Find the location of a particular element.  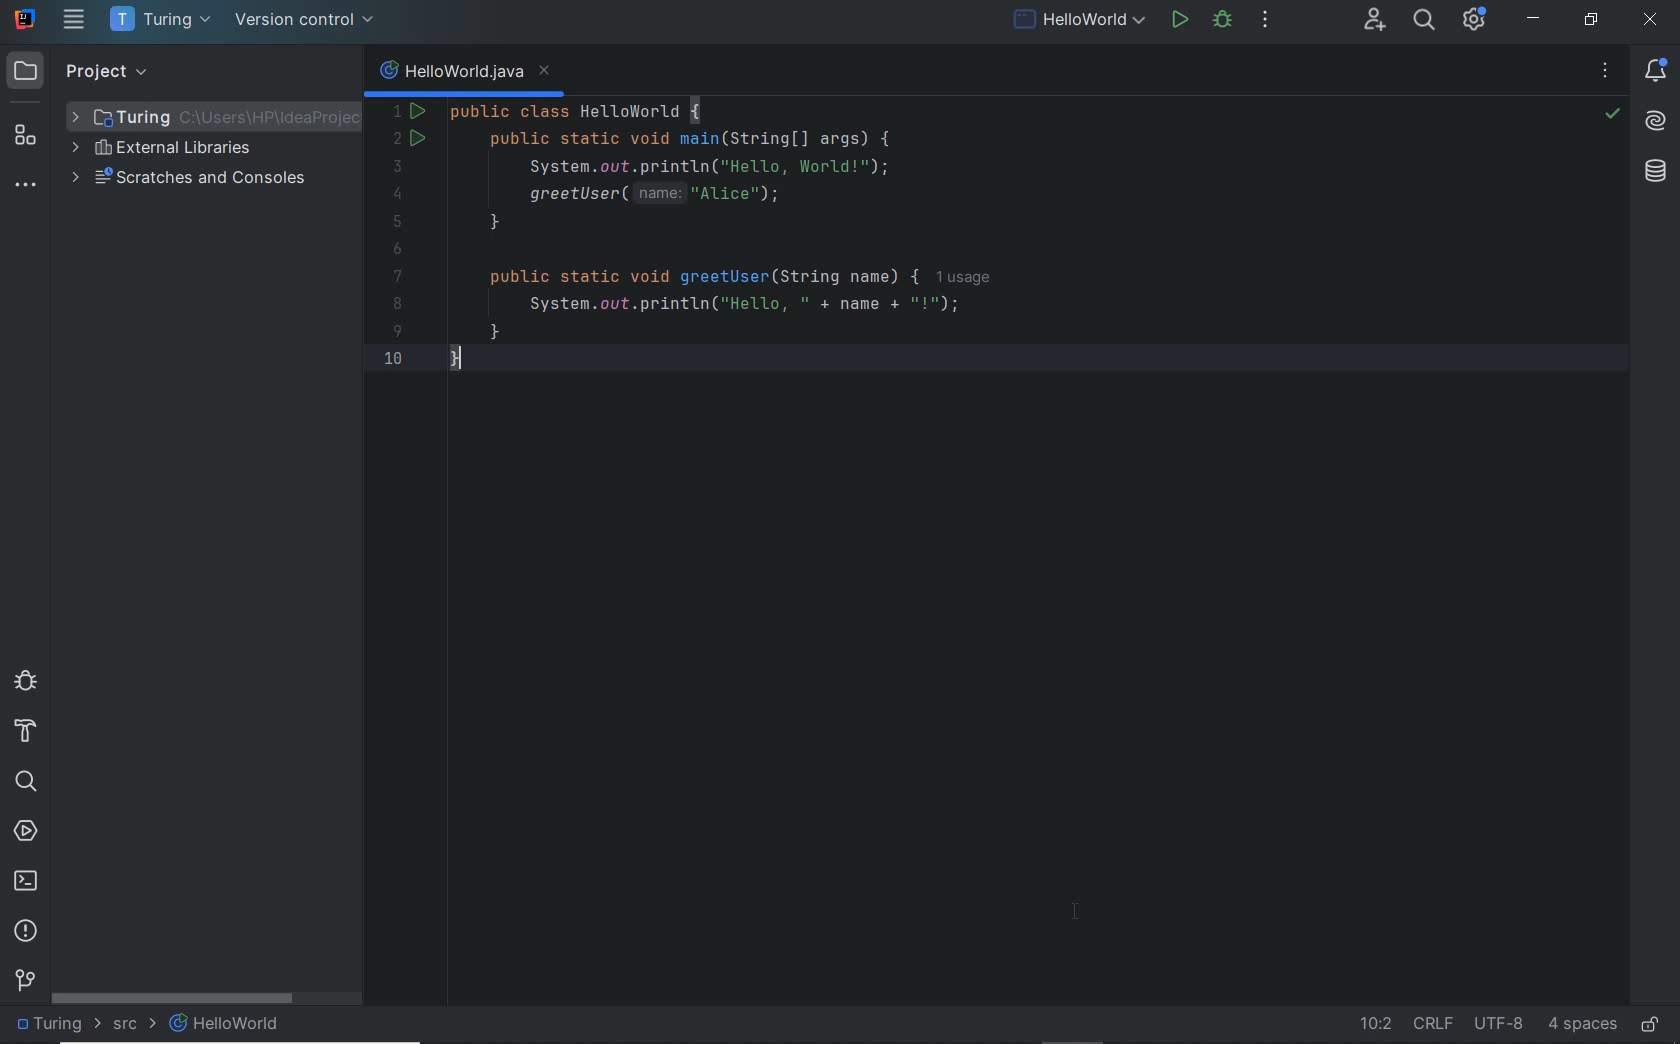

notifications is located at coordinates (1659, 72).